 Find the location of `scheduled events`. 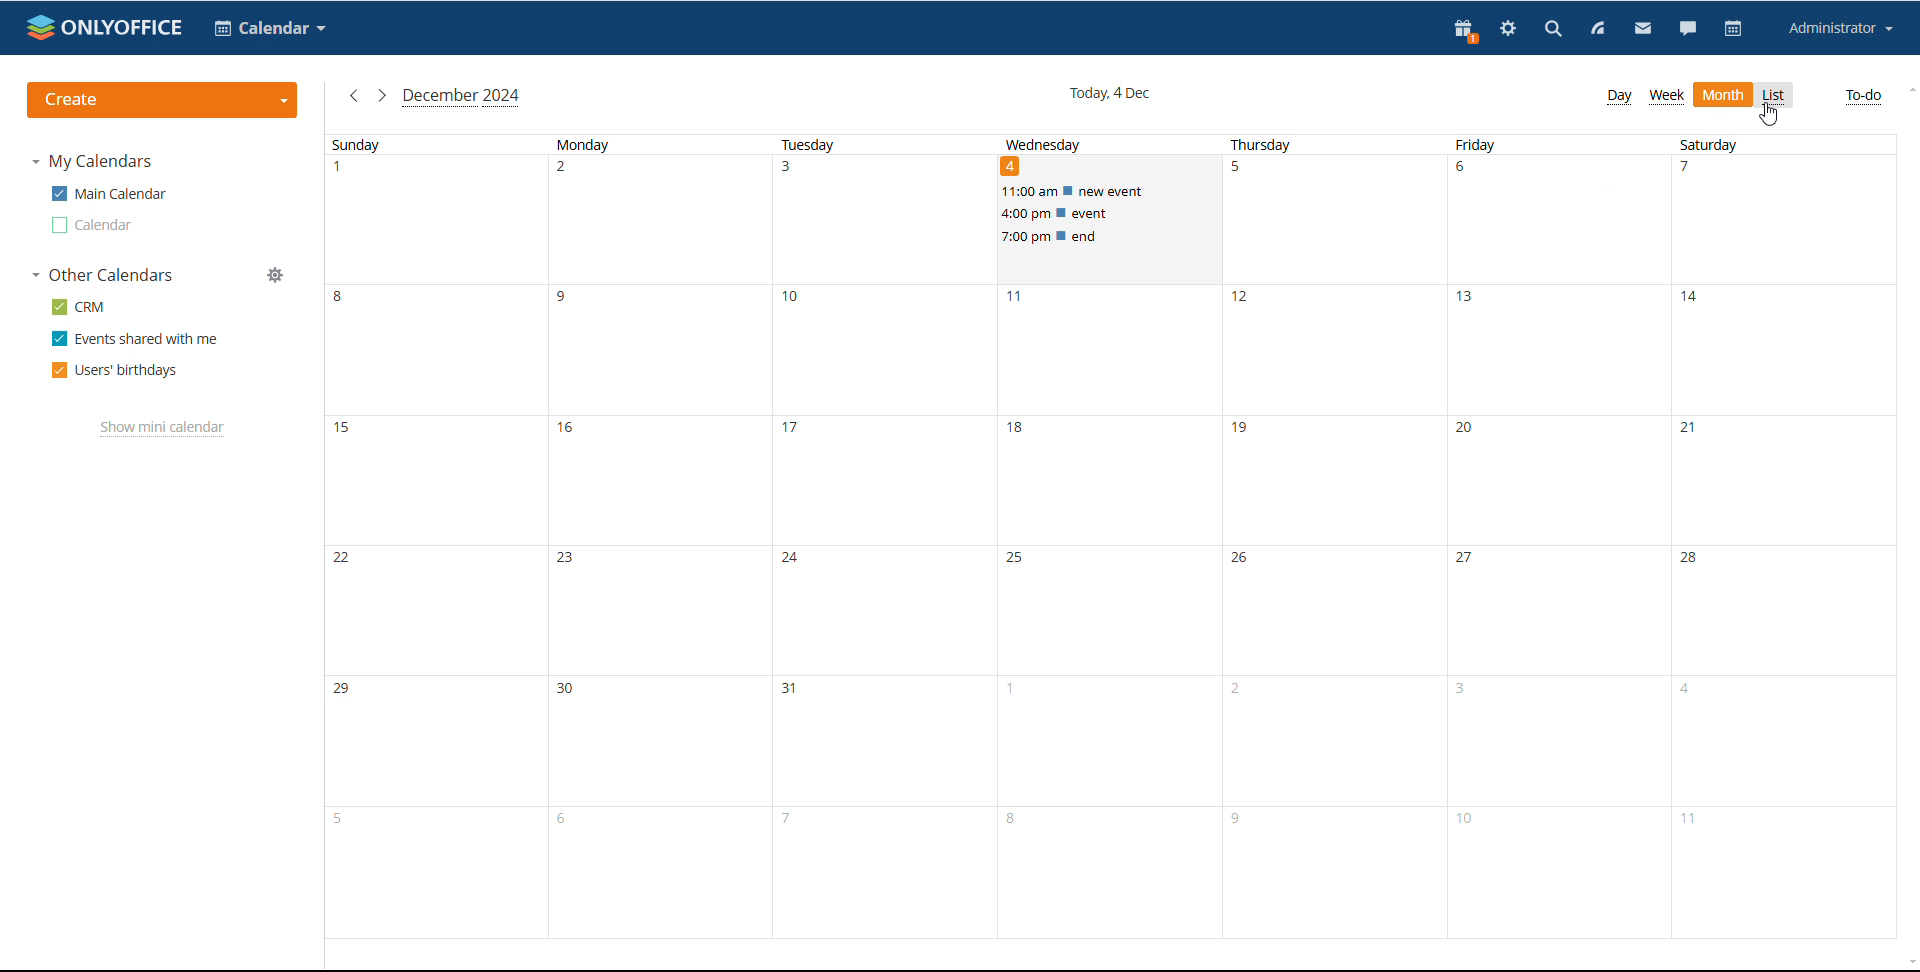

scheduled events is located at coordinates (1109, 219).